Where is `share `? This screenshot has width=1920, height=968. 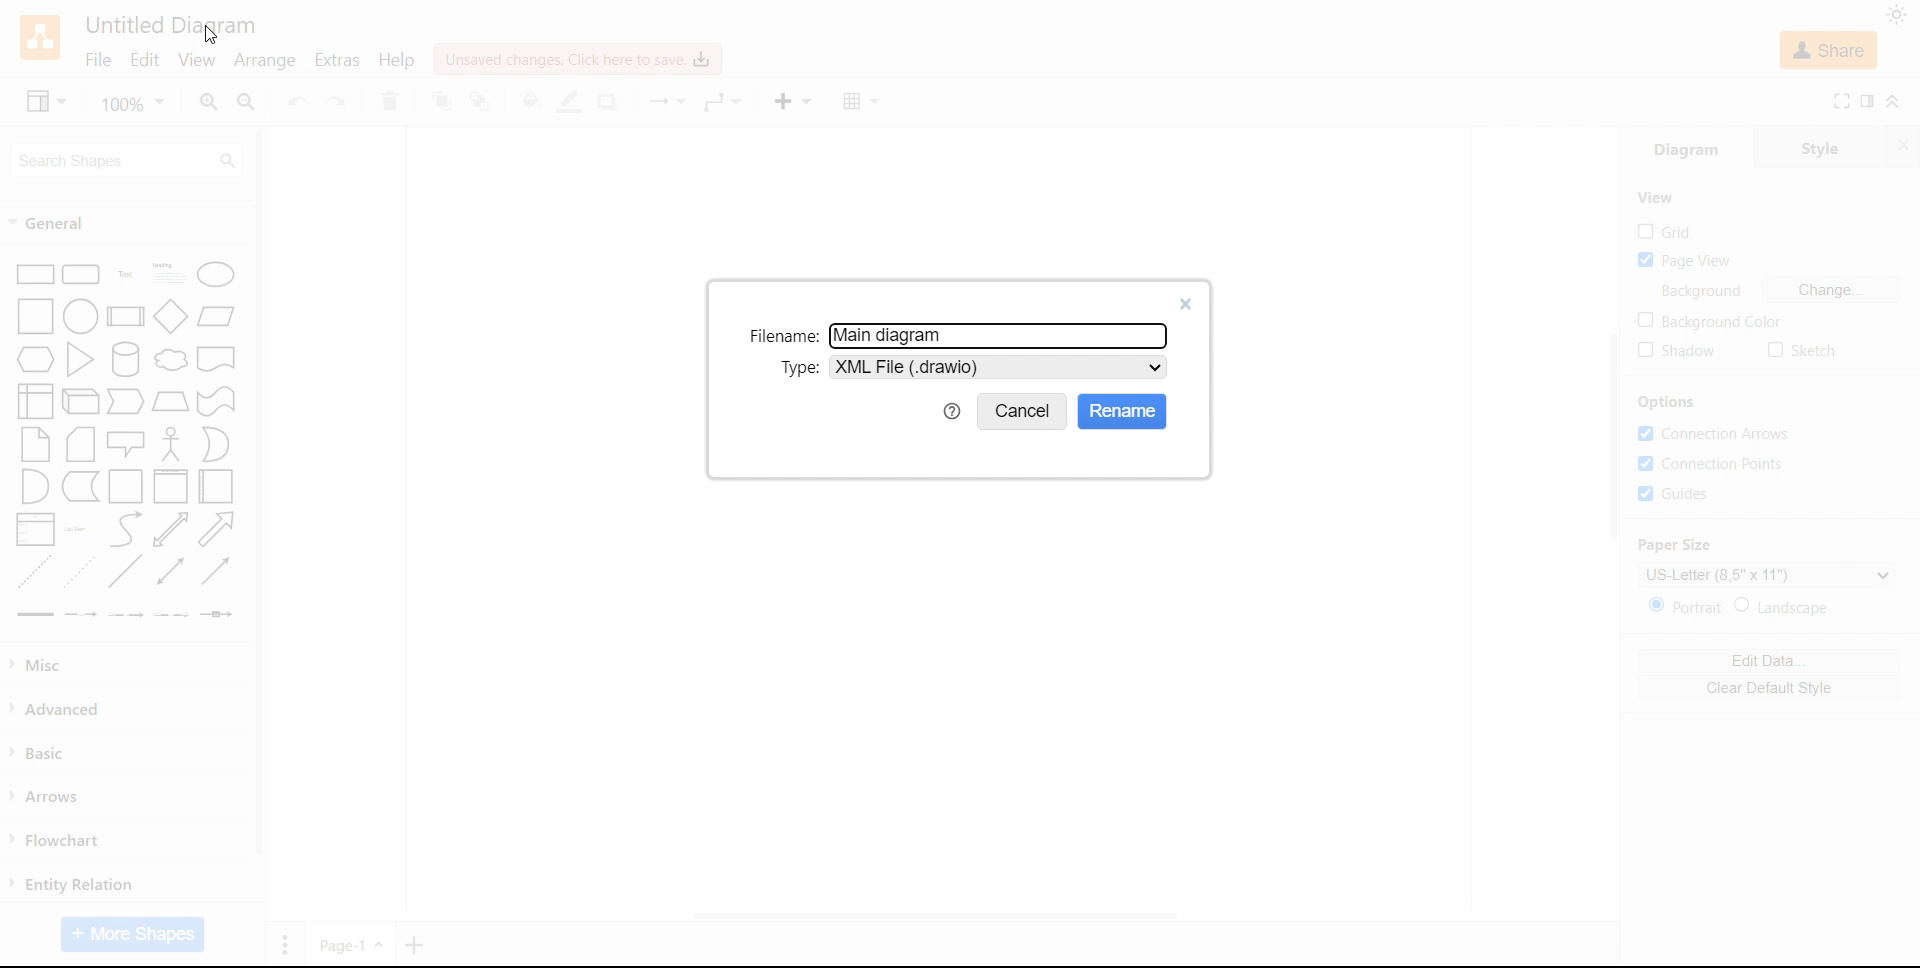
share  is located at coordinates (1830, 50).